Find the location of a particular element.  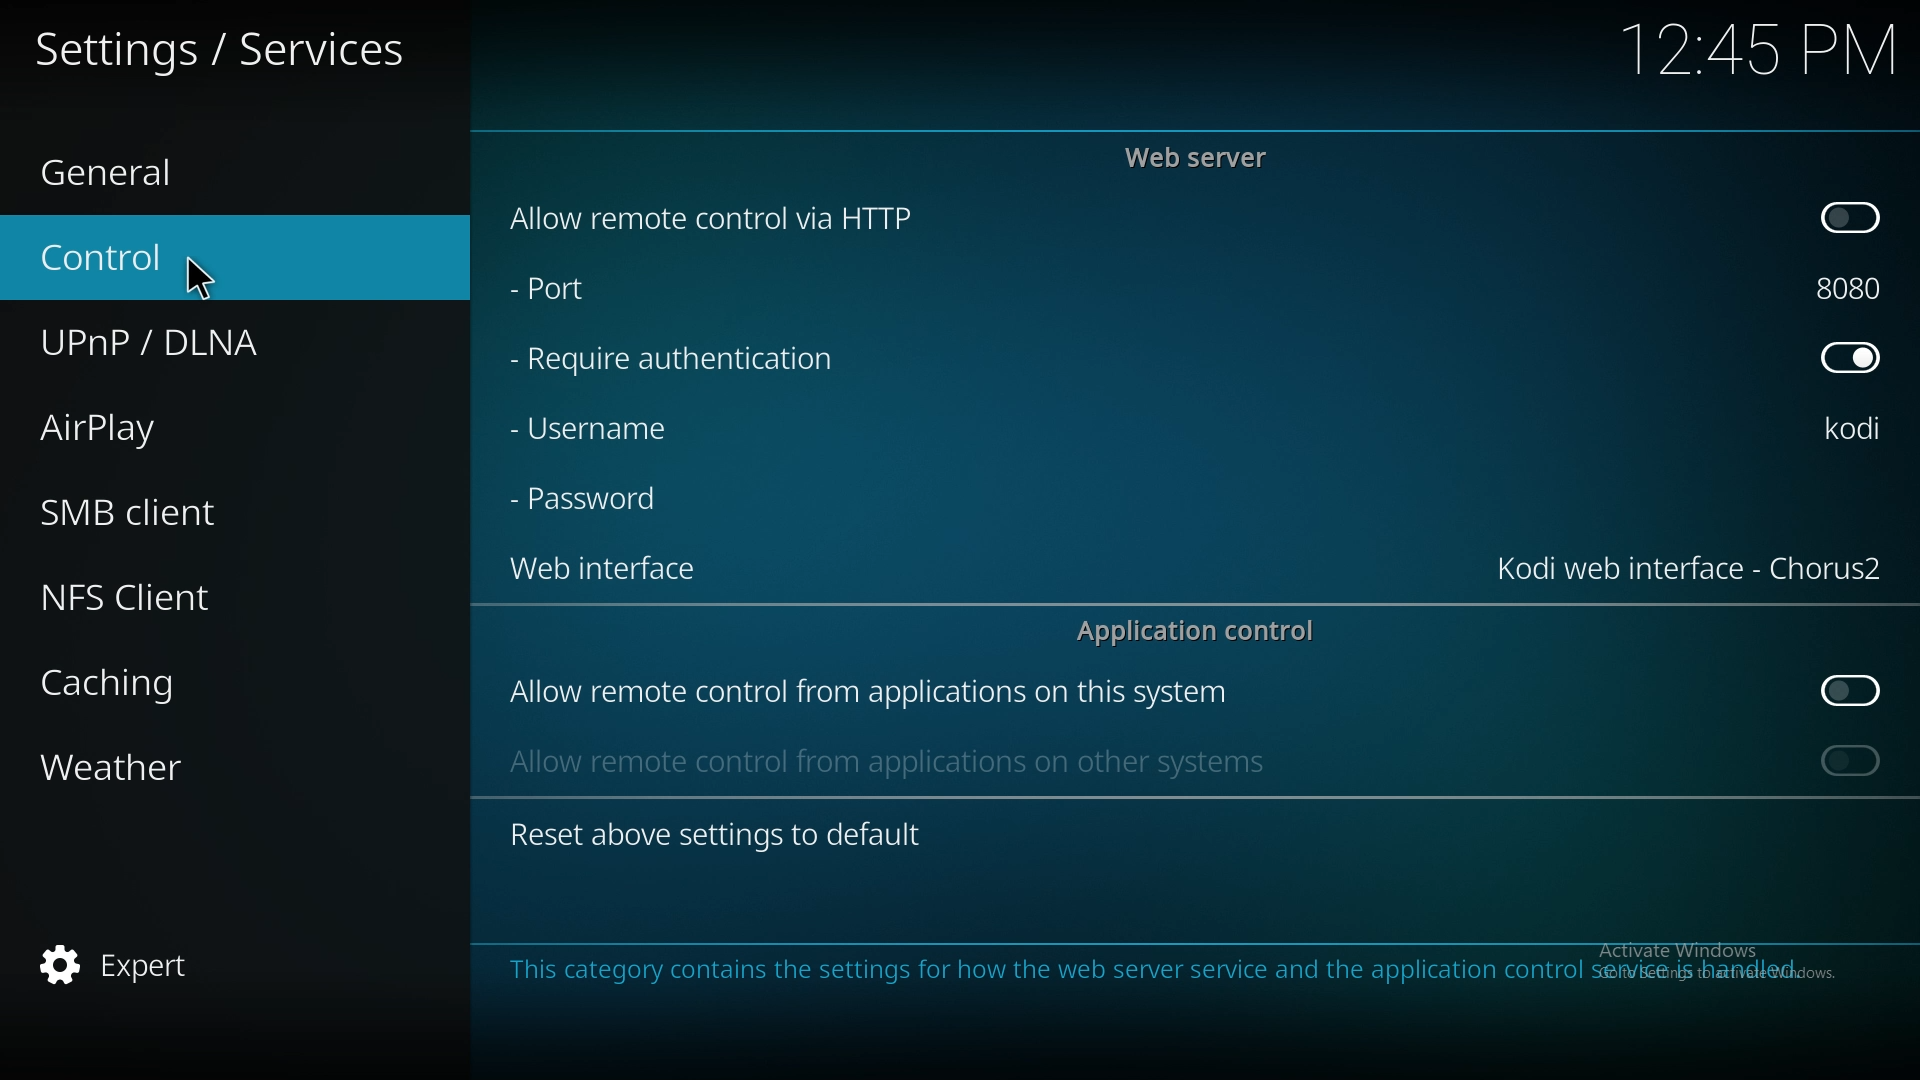

general is located at coordinates (170, 167).